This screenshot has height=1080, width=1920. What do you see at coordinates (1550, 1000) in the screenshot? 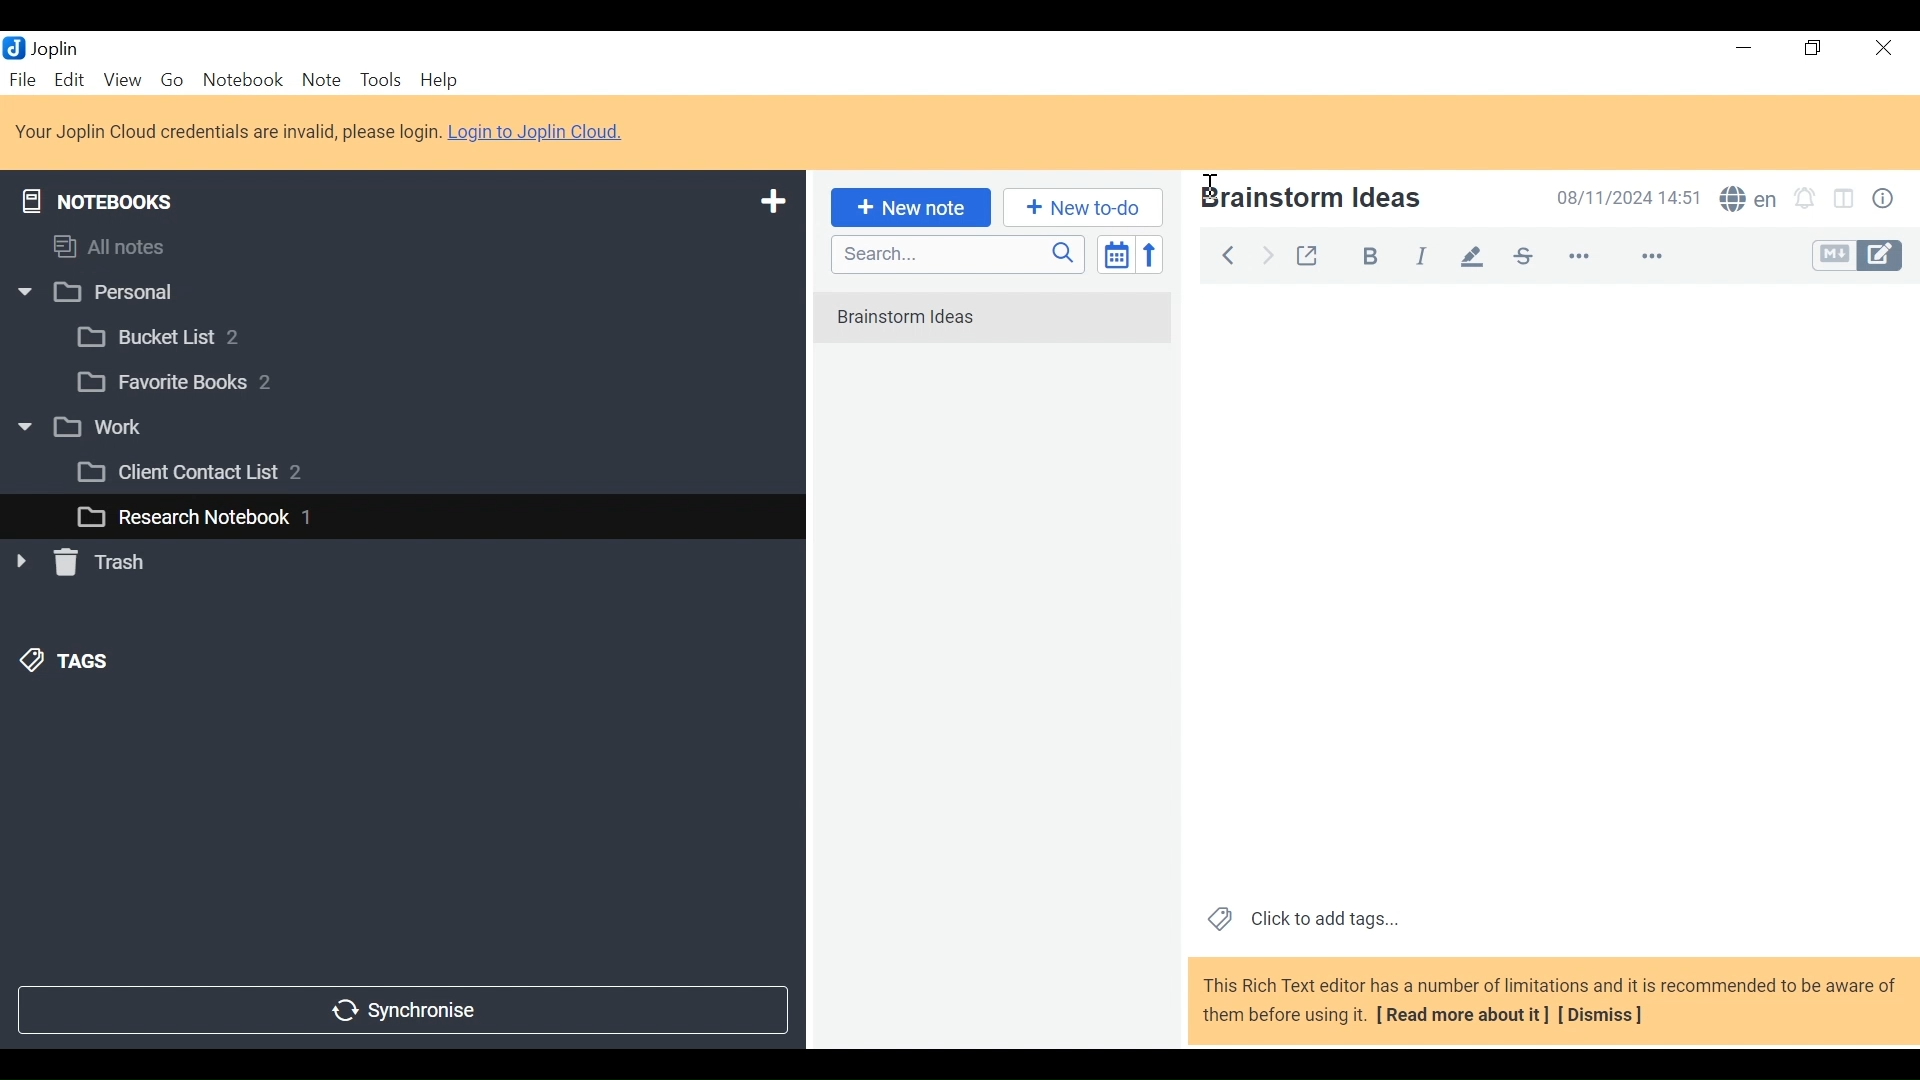
I see `This Rich Text editor has a number of limitations and it is recommended to be aware of
them before using it. [ Read more about it] [Dismiss]` at bounding box center [1550, 1000].